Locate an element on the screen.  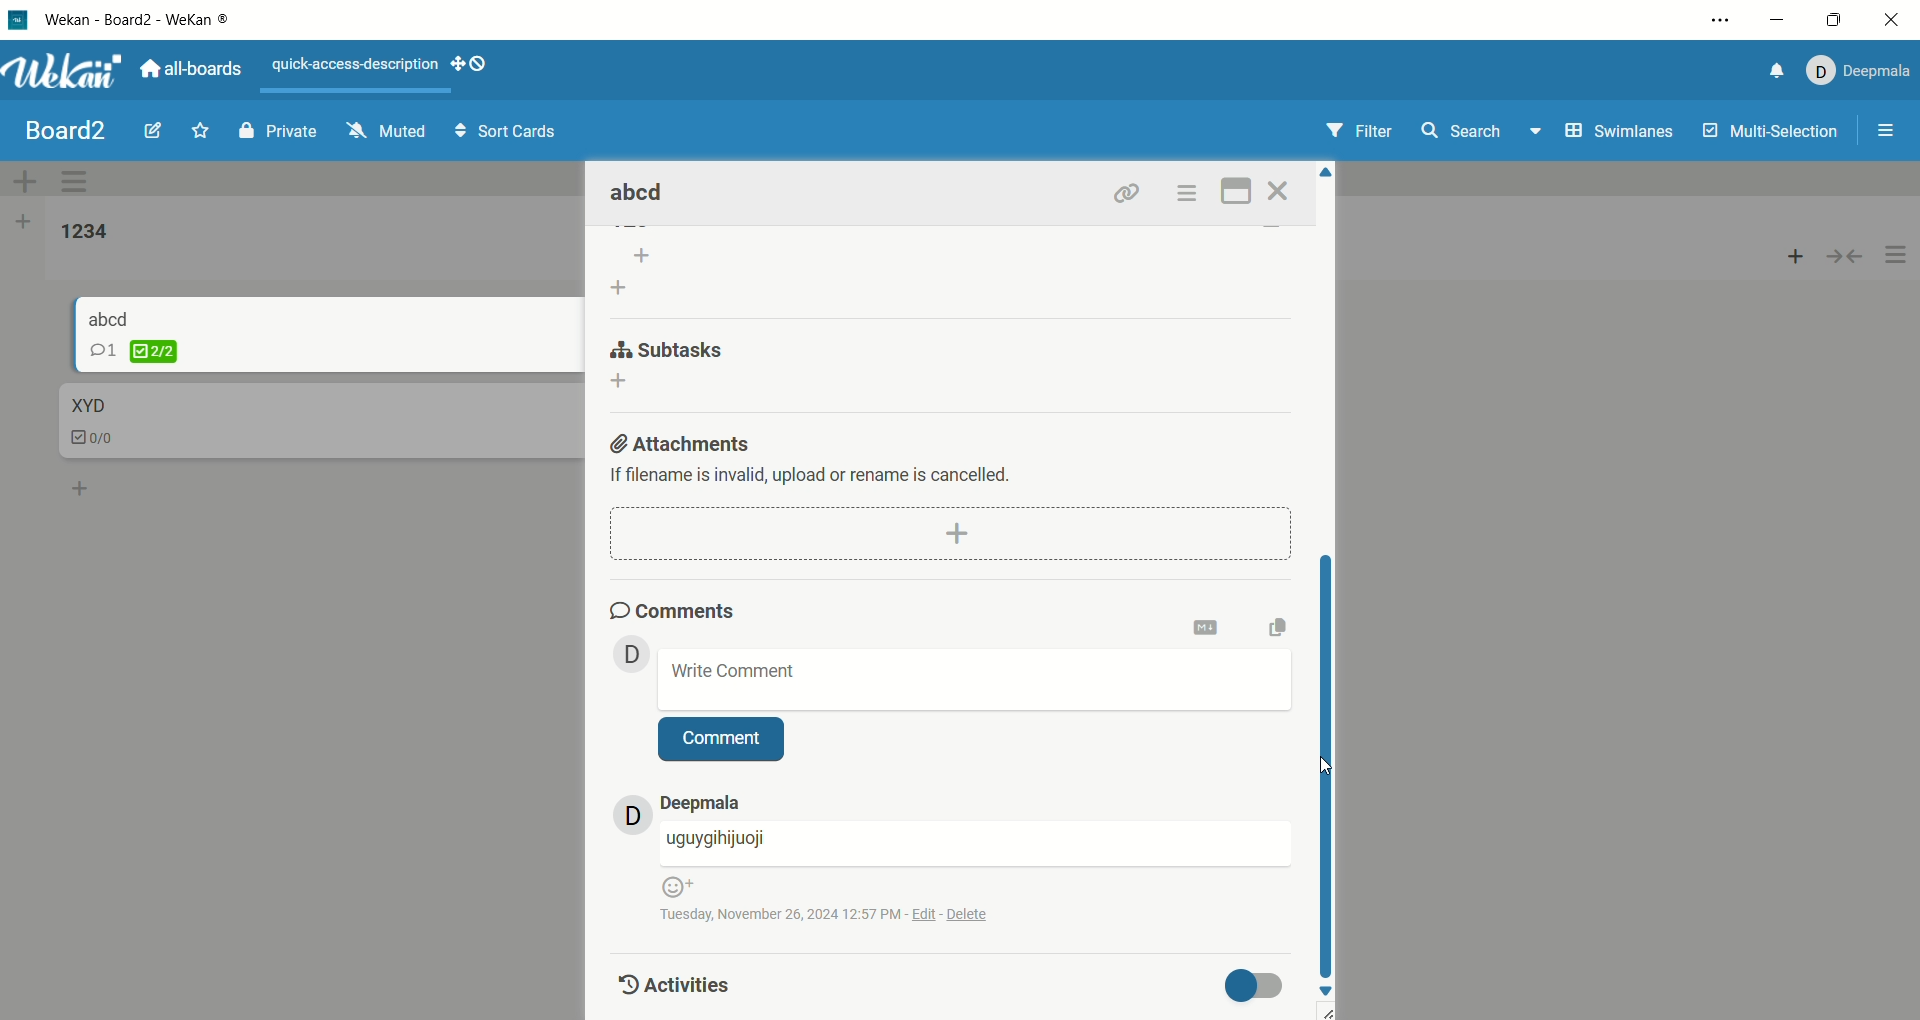
avatar is located at coordinates (633, 814).